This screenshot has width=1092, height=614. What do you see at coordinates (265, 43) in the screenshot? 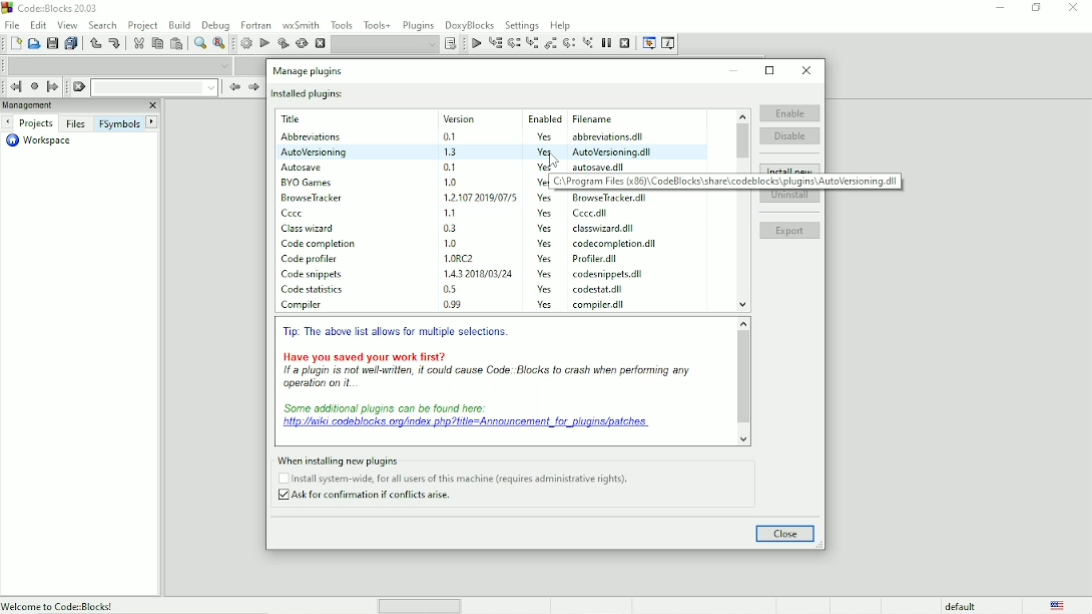
I see `Run` at bounding box center [265, 43].